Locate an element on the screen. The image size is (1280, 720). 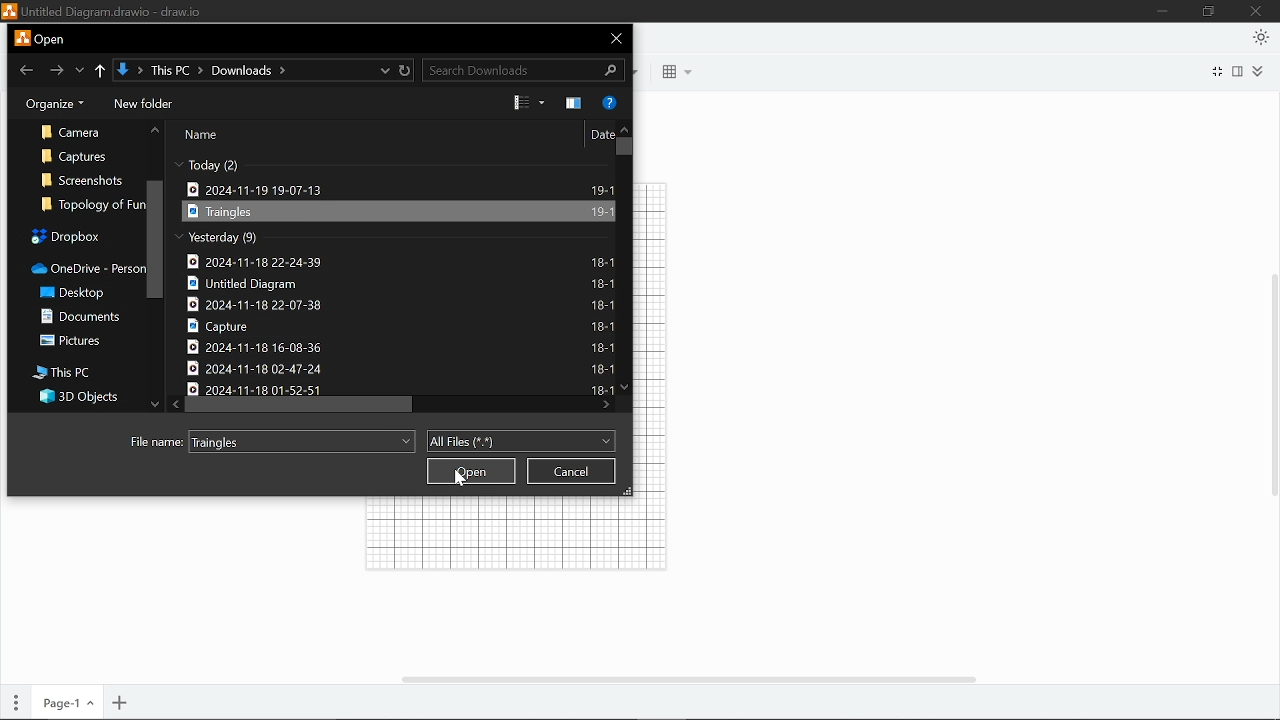
capture 18- is located at coordinates (399, 326).